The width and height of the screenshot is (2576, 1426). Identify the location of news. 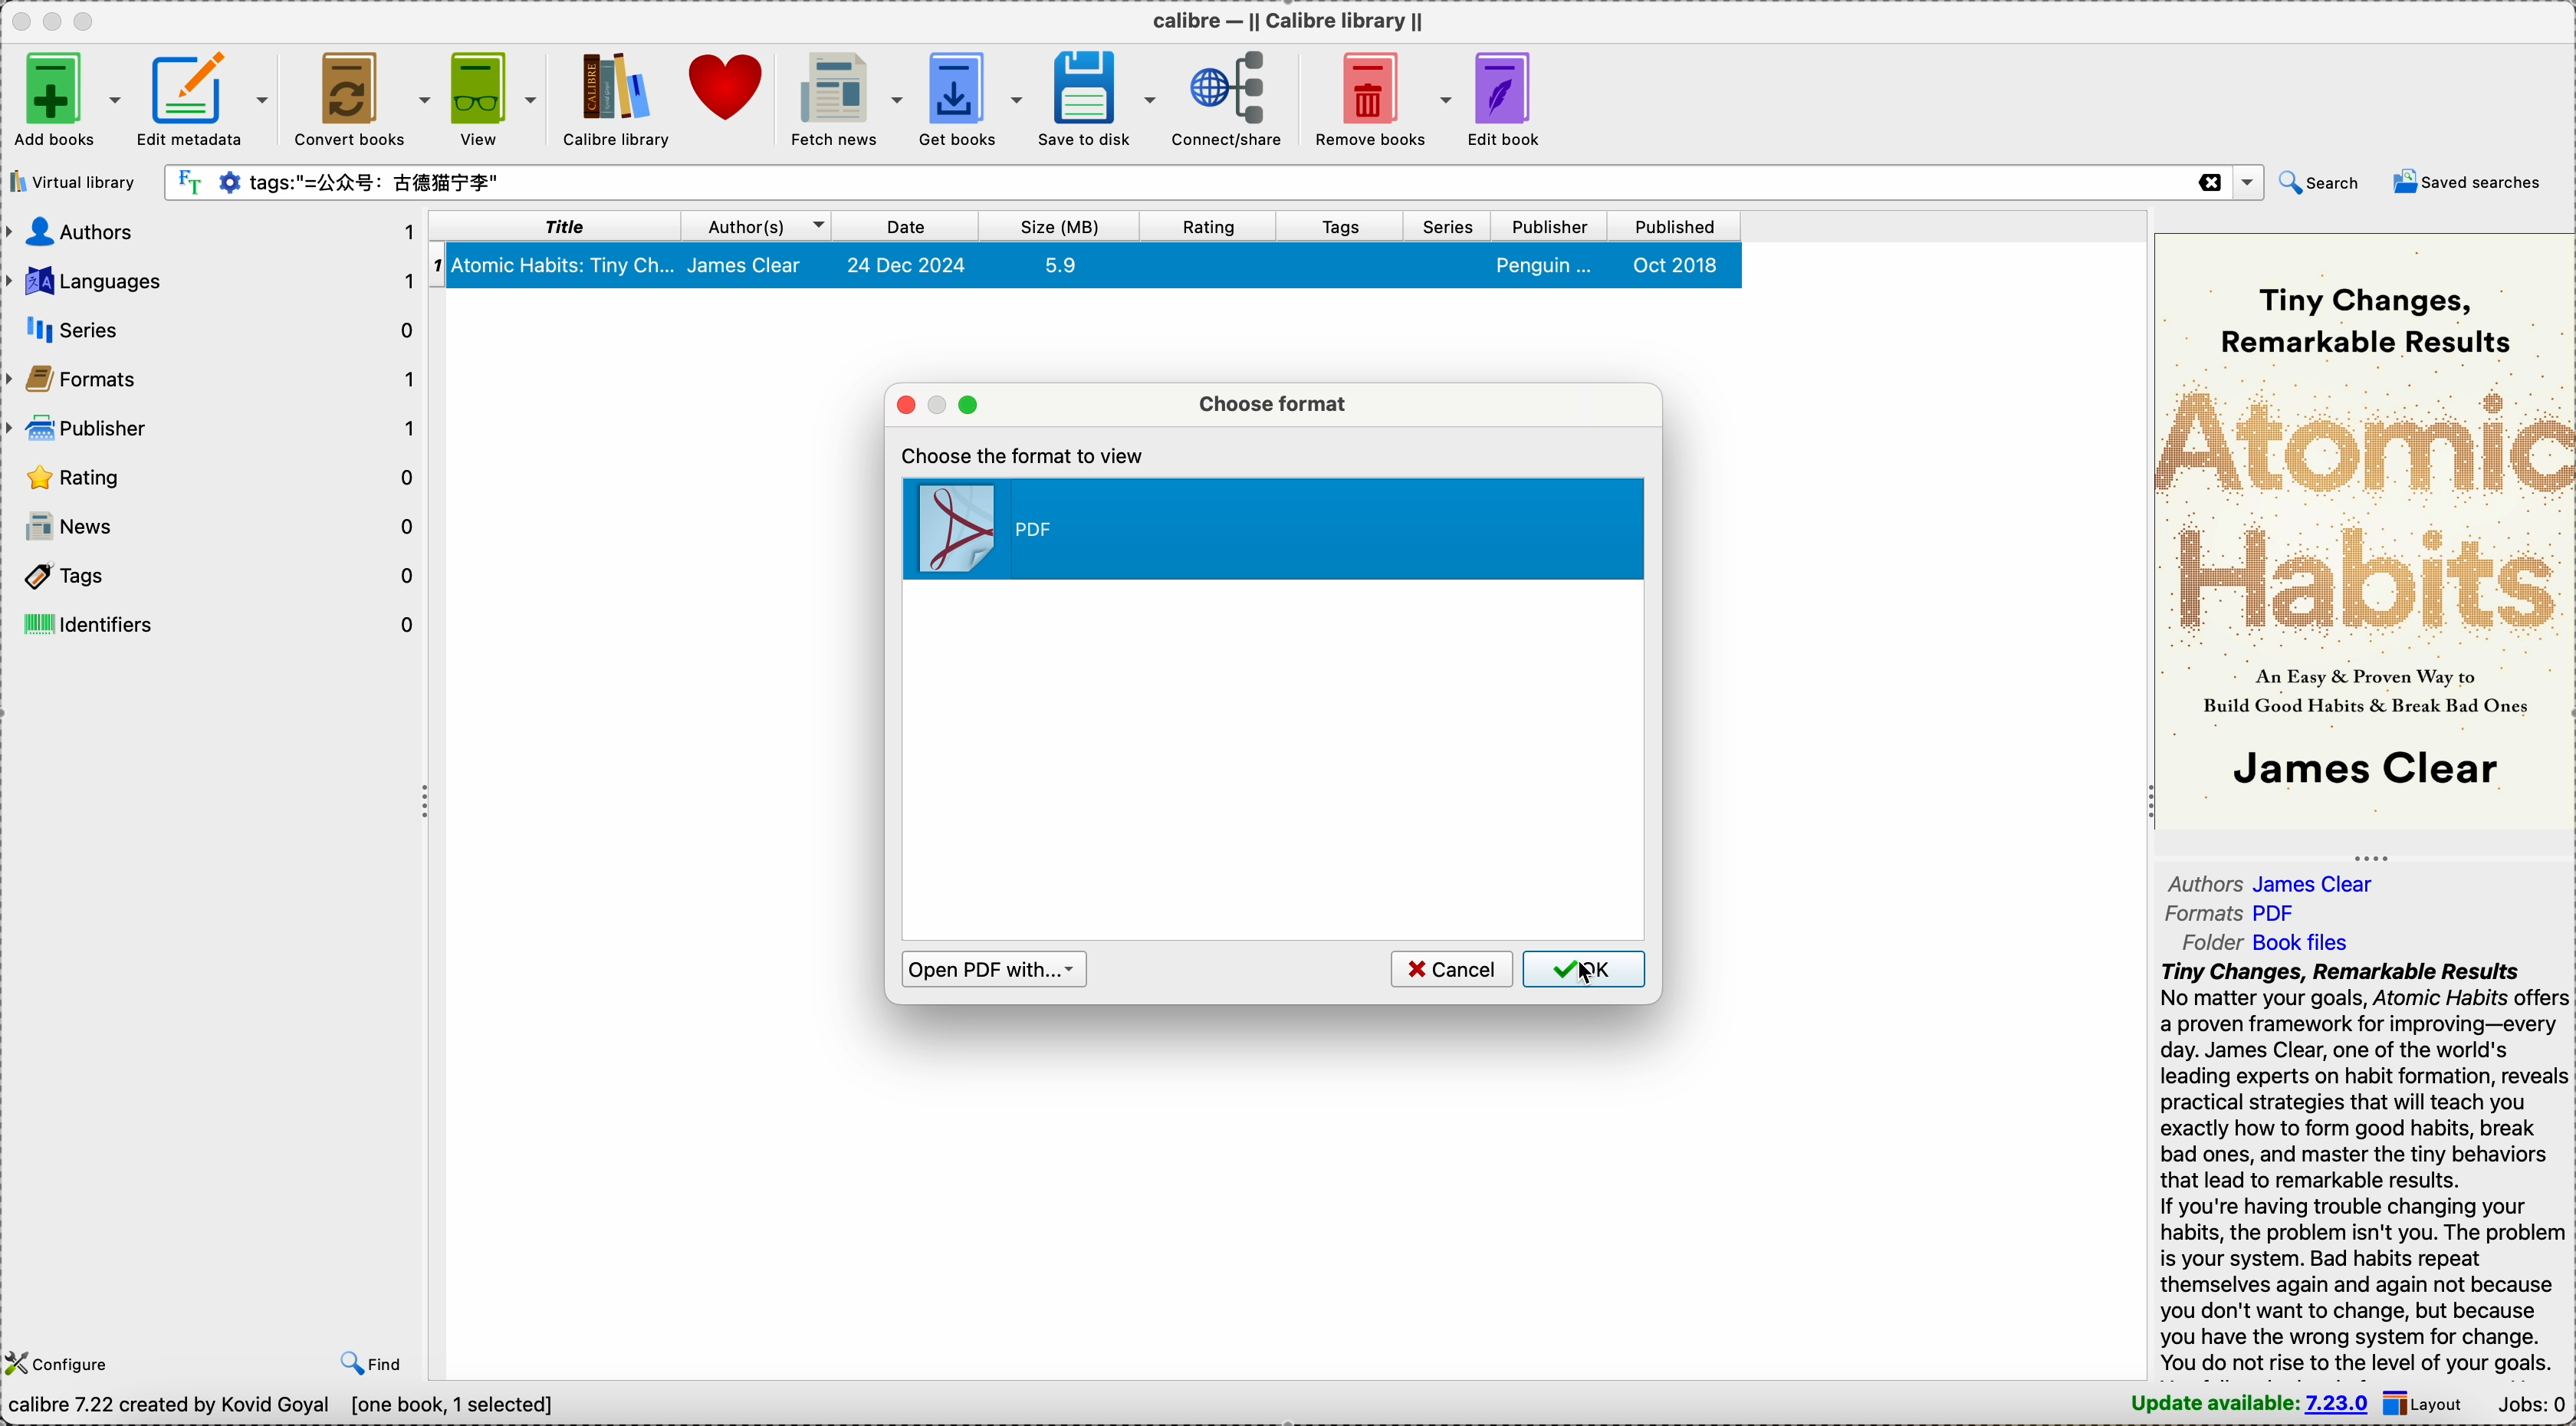
(214, 527).